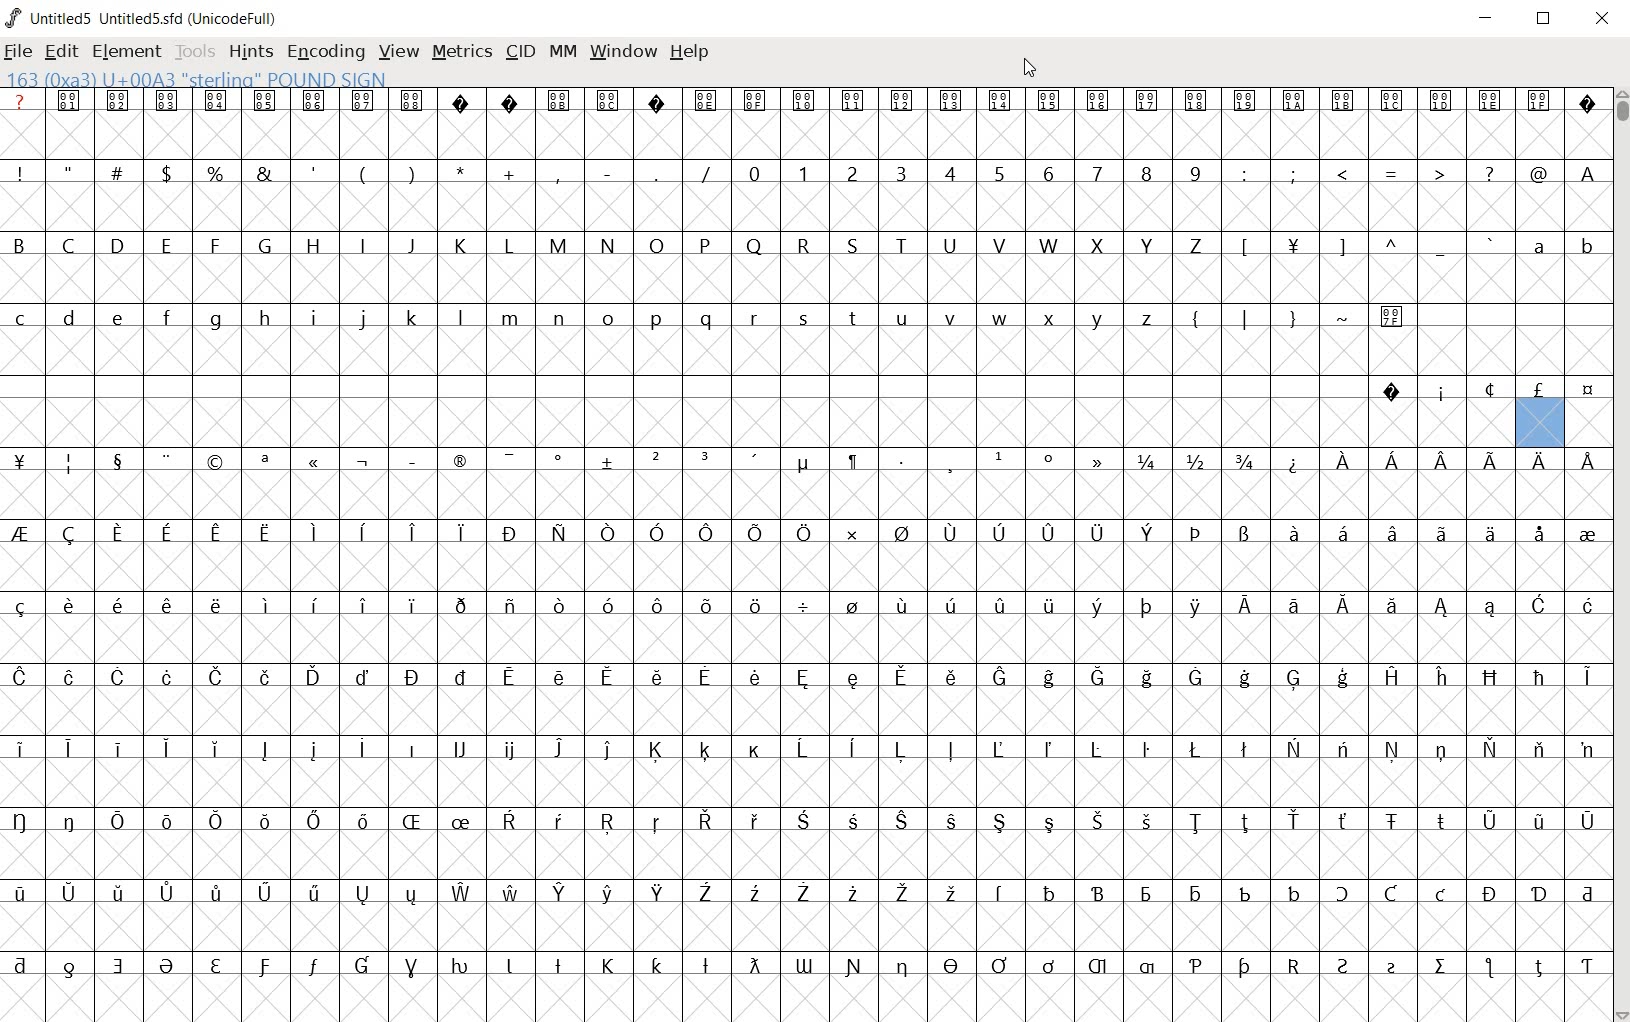 This screenshot has width=1630, height=1022. I want to click on Symbol, so click(1147, 894).